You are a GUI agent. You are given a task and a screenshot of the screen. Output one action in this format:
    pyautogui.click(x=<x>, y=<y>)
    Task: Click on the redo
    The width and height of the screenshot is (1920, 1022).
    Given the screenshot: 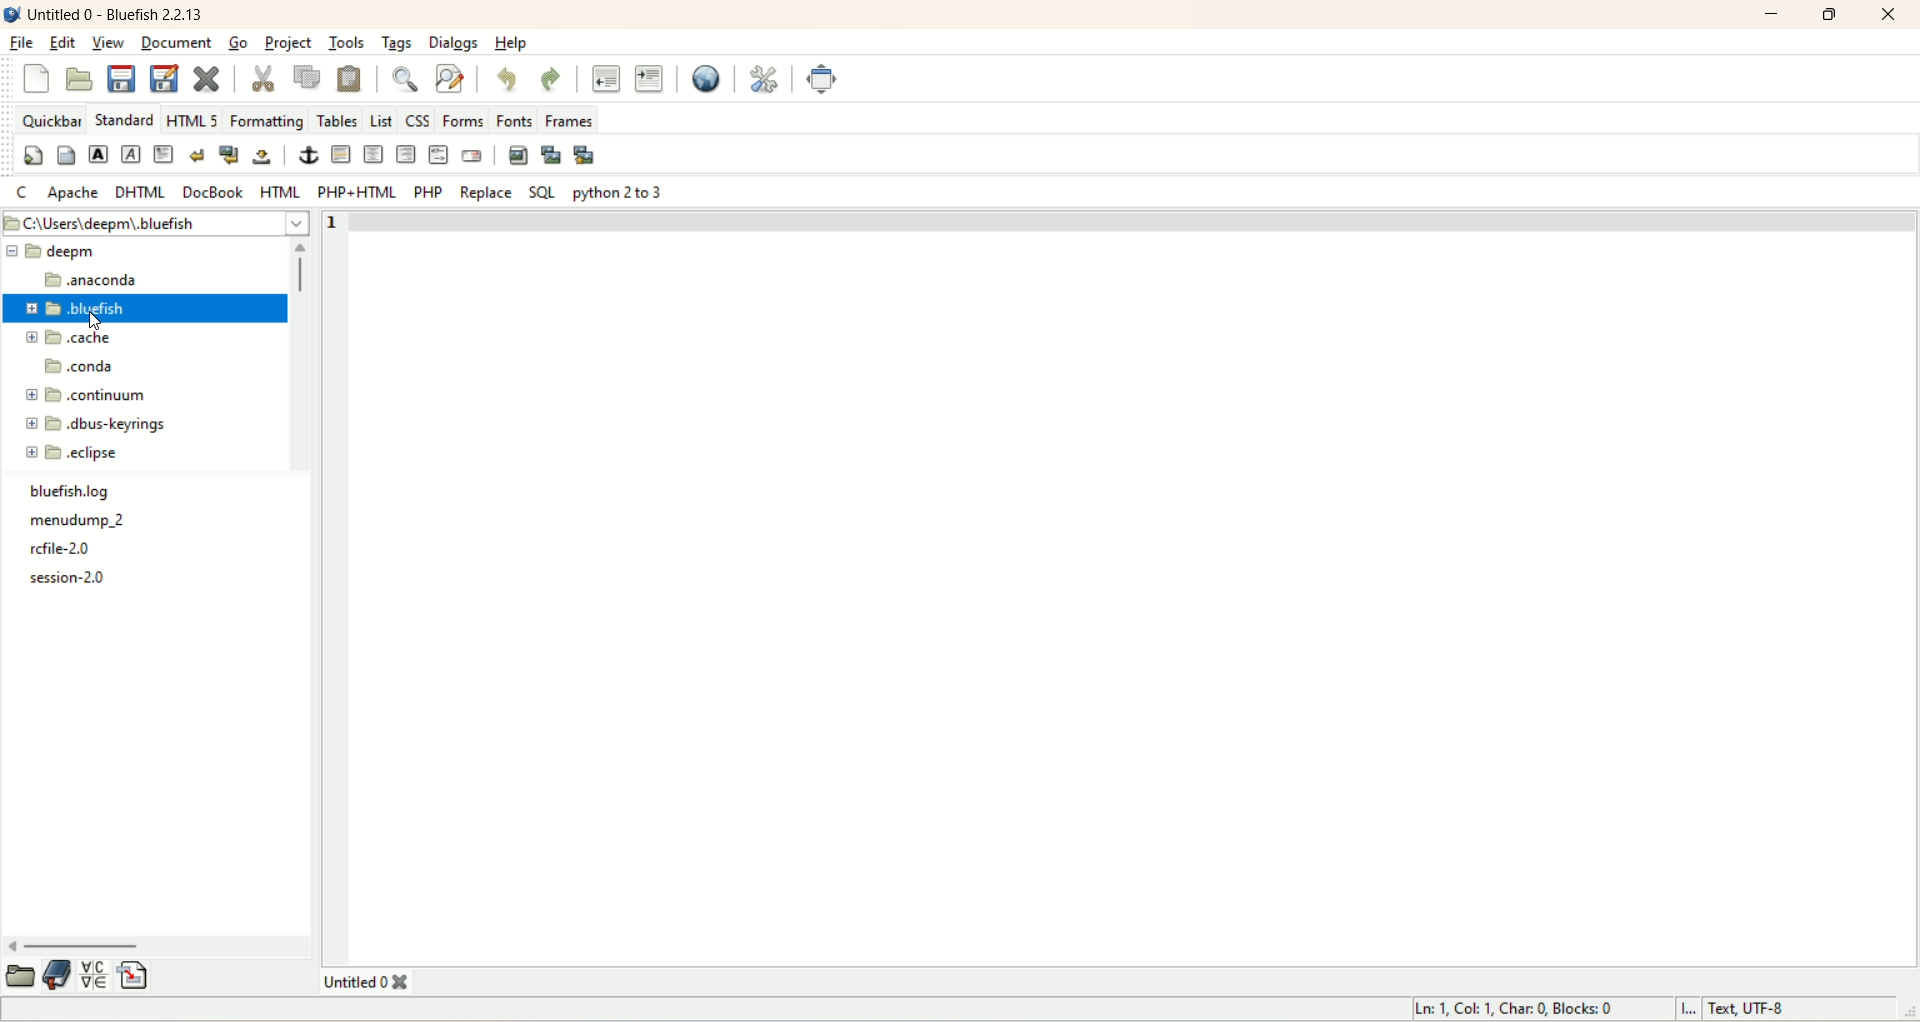 What is the action you would take?
    pyautogui.click(x=552, y=80)
    